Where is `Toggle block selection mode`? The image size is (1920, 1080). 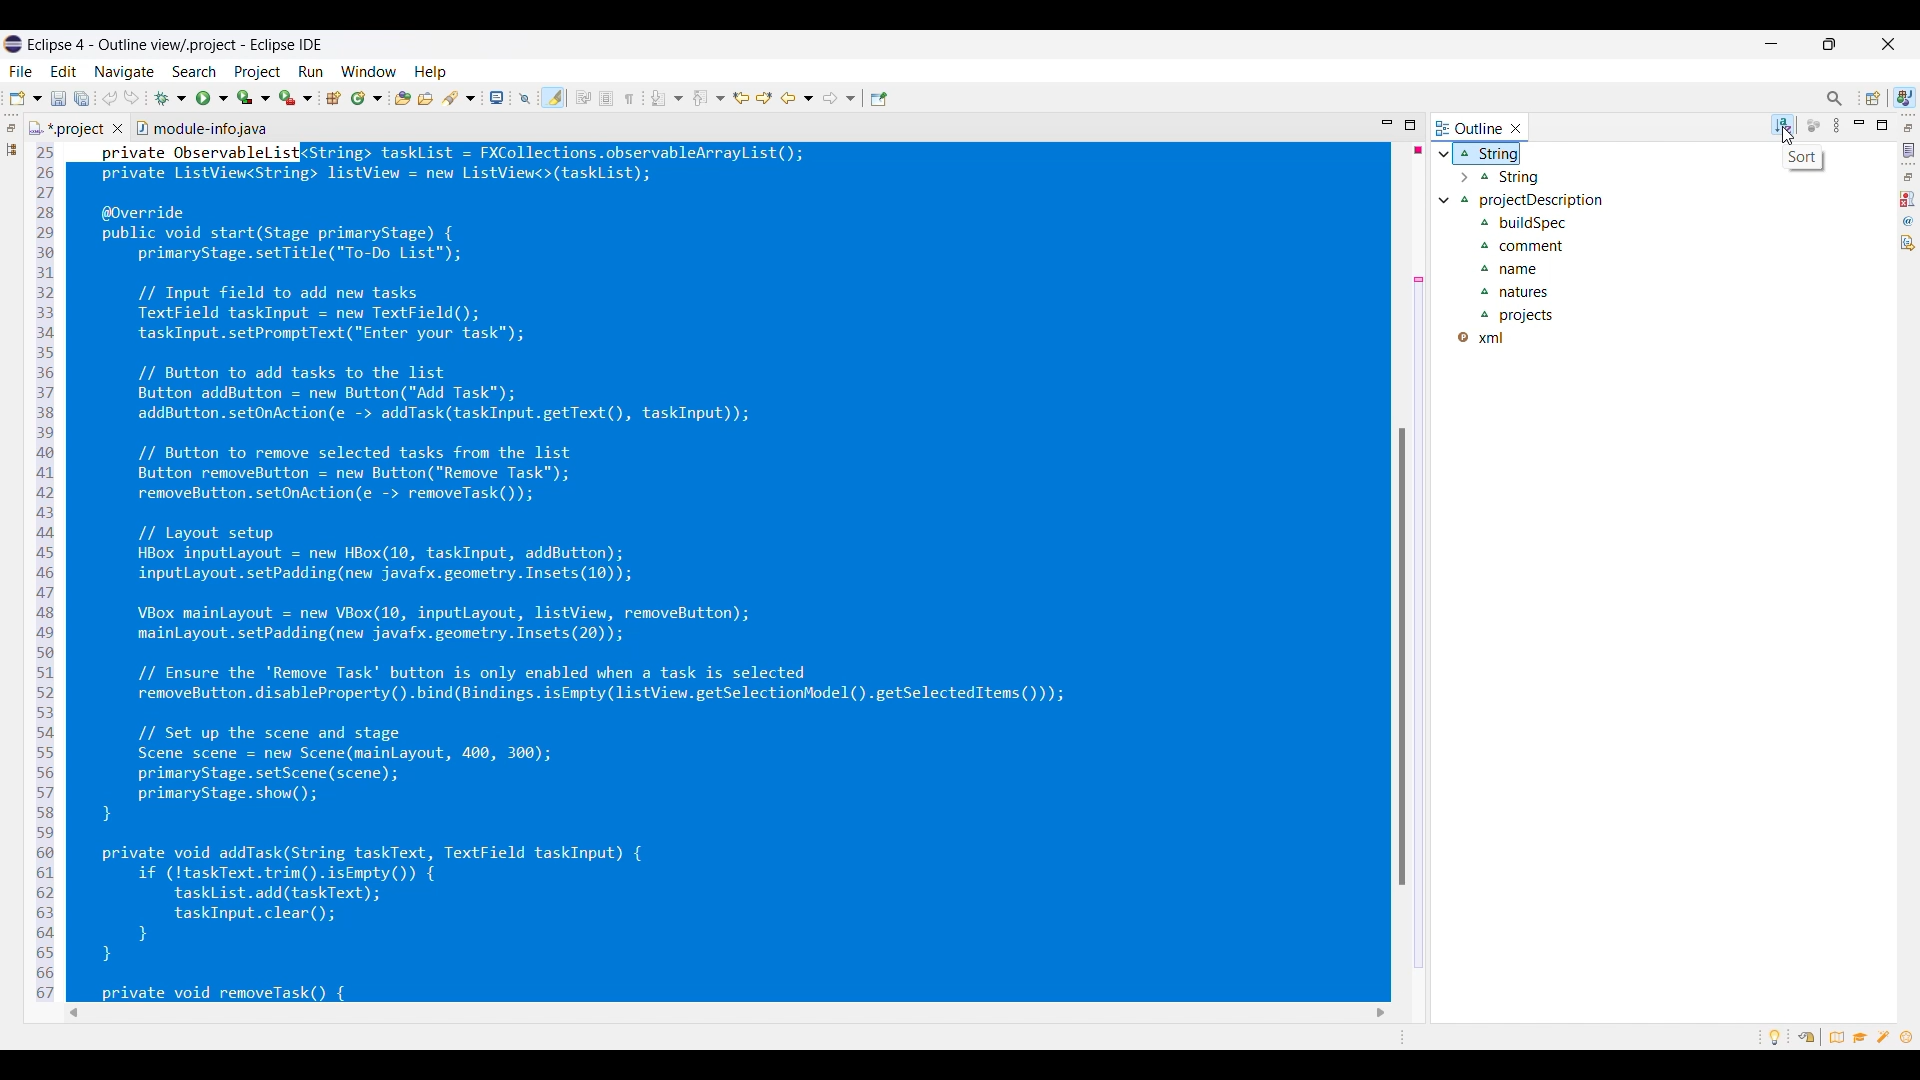 Toggle block selection mode is located at coordinates (606, 98).